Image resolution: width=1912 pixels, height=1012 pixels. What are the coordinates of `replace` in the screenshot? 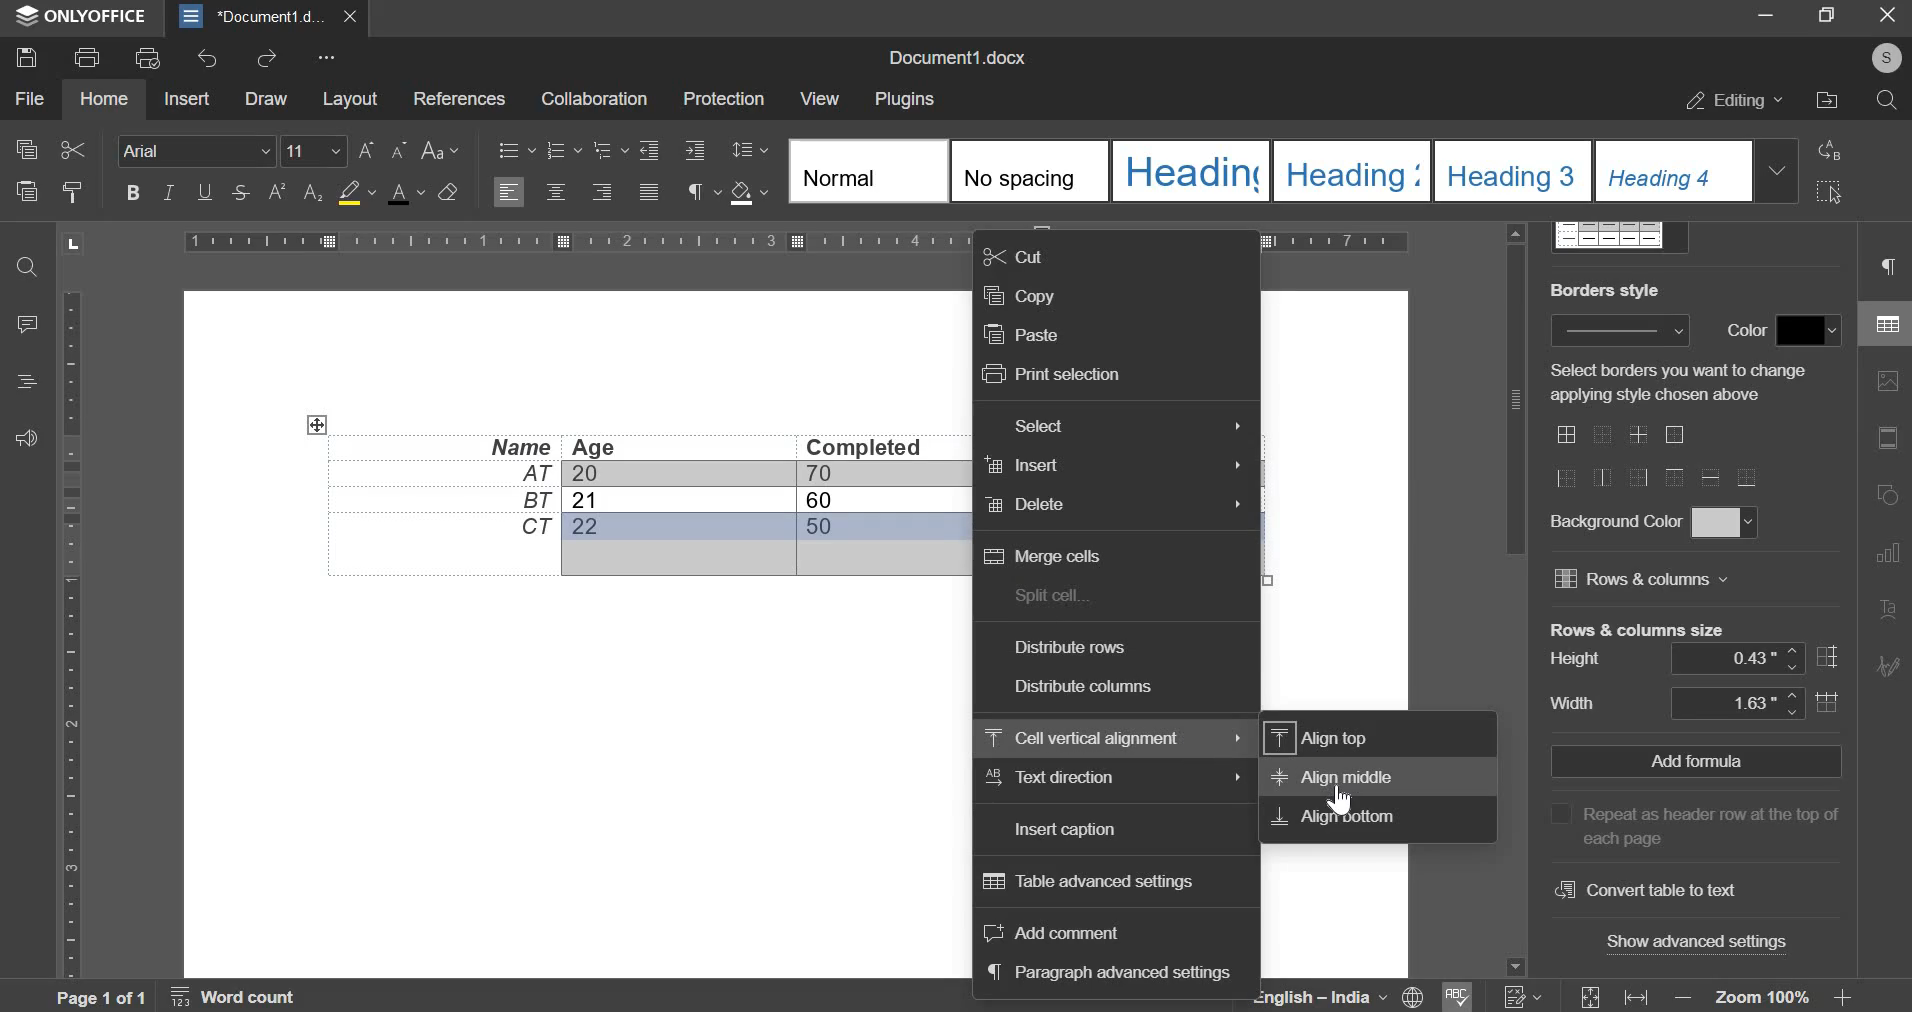 It's located at (1831, 152).